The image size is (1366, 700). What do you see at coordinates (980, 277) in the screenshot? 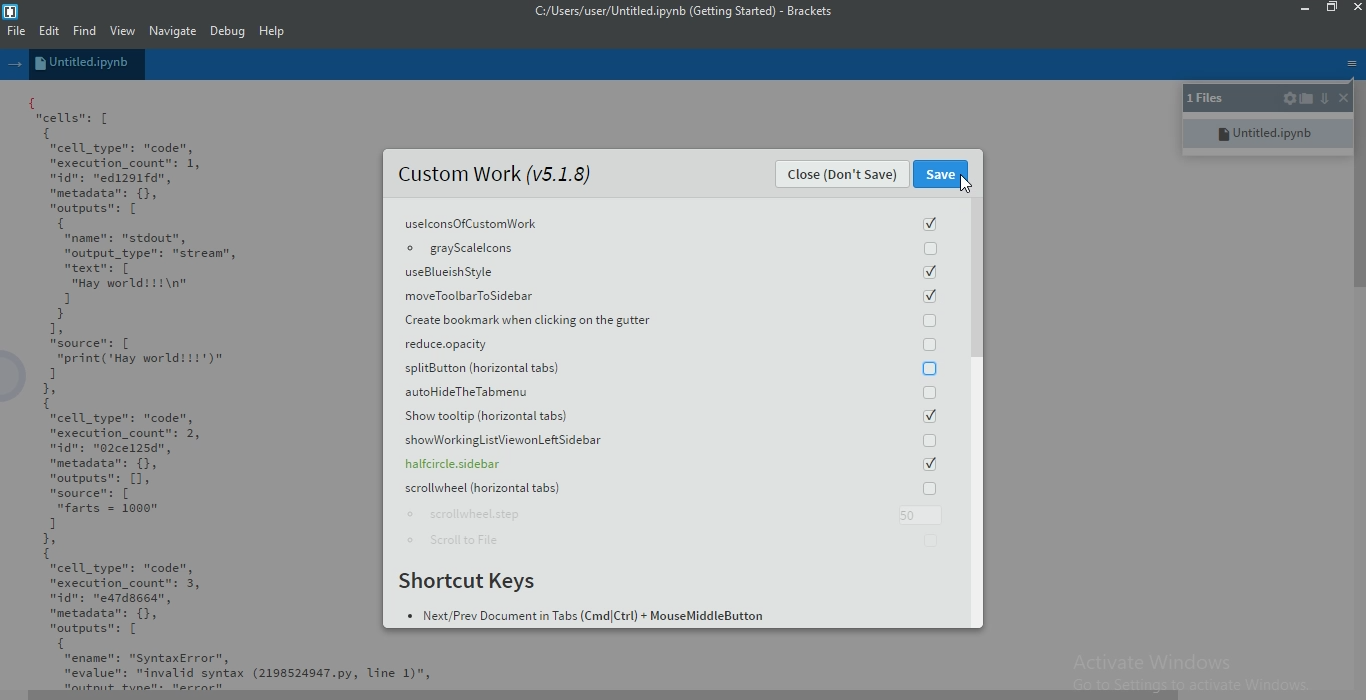
I see `scroll bar` at bounding box center [980, 277].